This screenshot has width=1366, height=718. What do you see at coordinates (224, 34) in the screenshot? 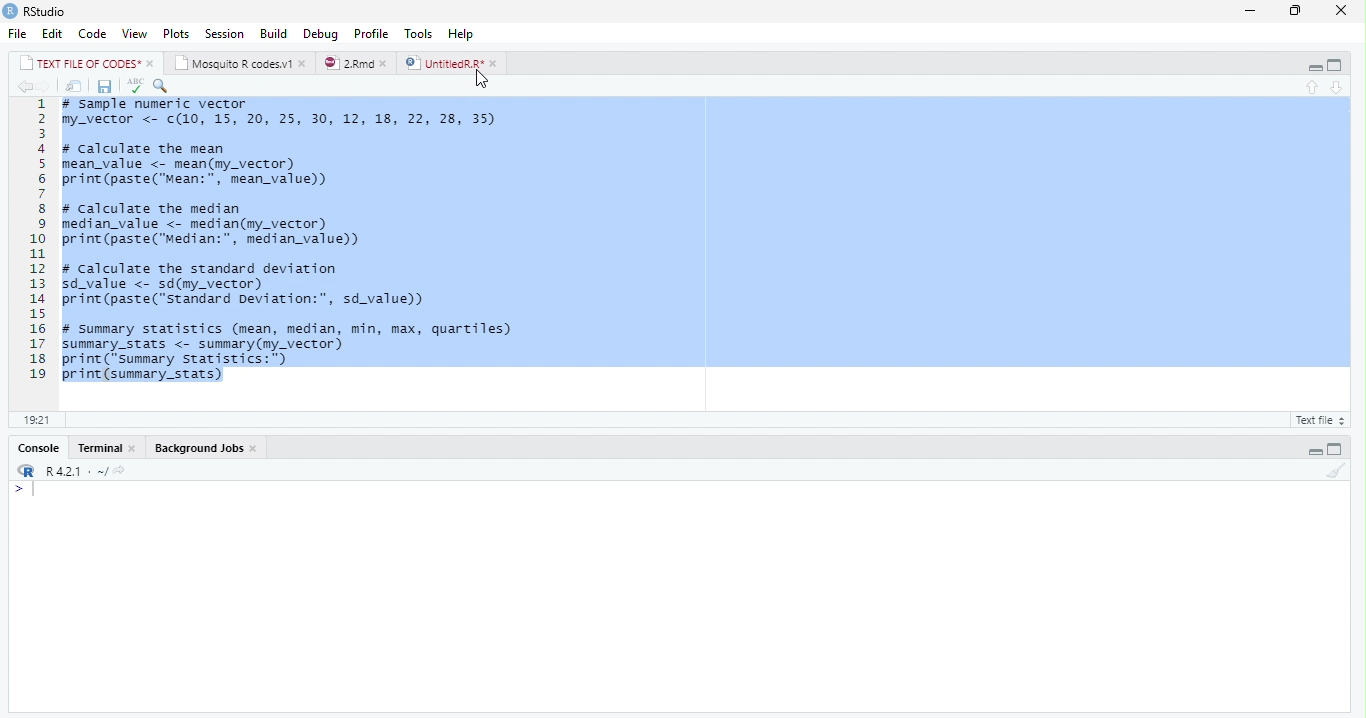
I see `session` at bounding box center [224, 34].